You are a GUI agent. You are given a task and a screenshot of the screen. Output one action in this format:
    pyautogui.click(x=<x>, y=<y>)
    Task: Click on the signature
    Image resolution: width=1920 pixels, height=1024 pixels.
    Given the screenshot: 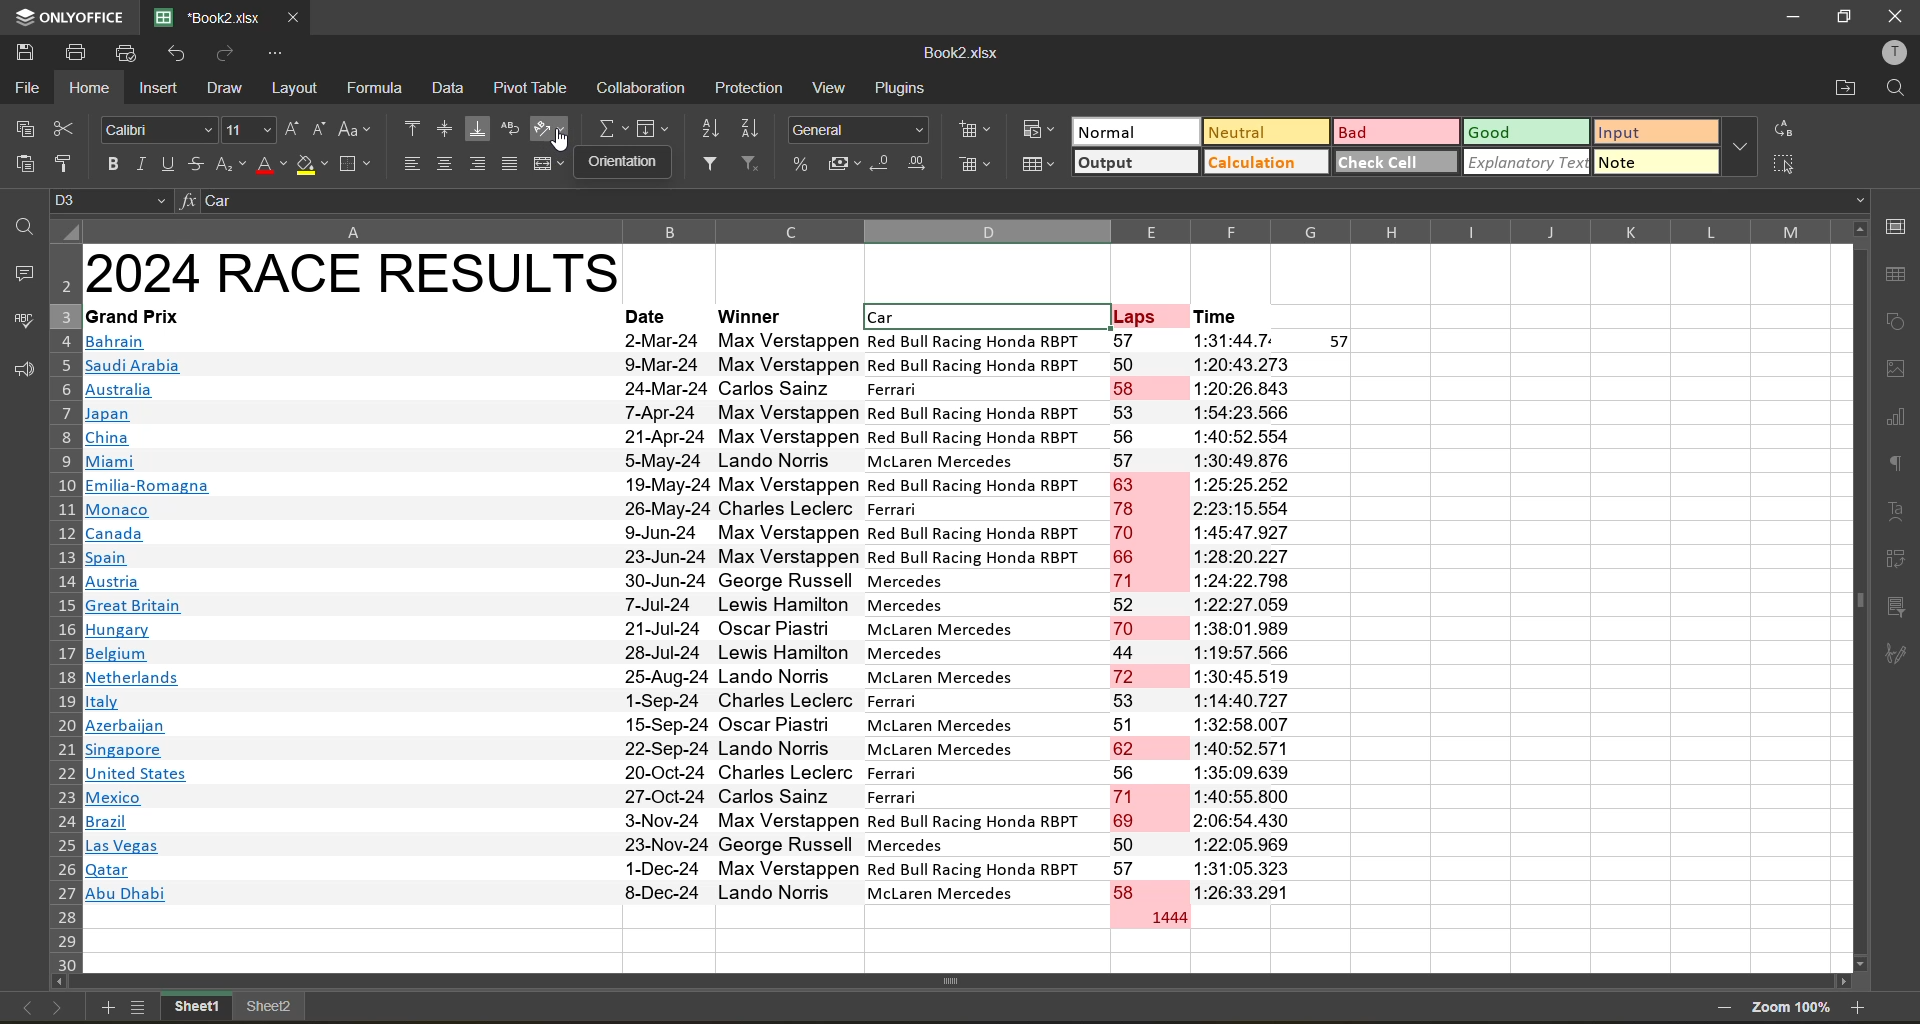 What is the action you would take?
    pyautogui.click(x=1897, y=654)
    